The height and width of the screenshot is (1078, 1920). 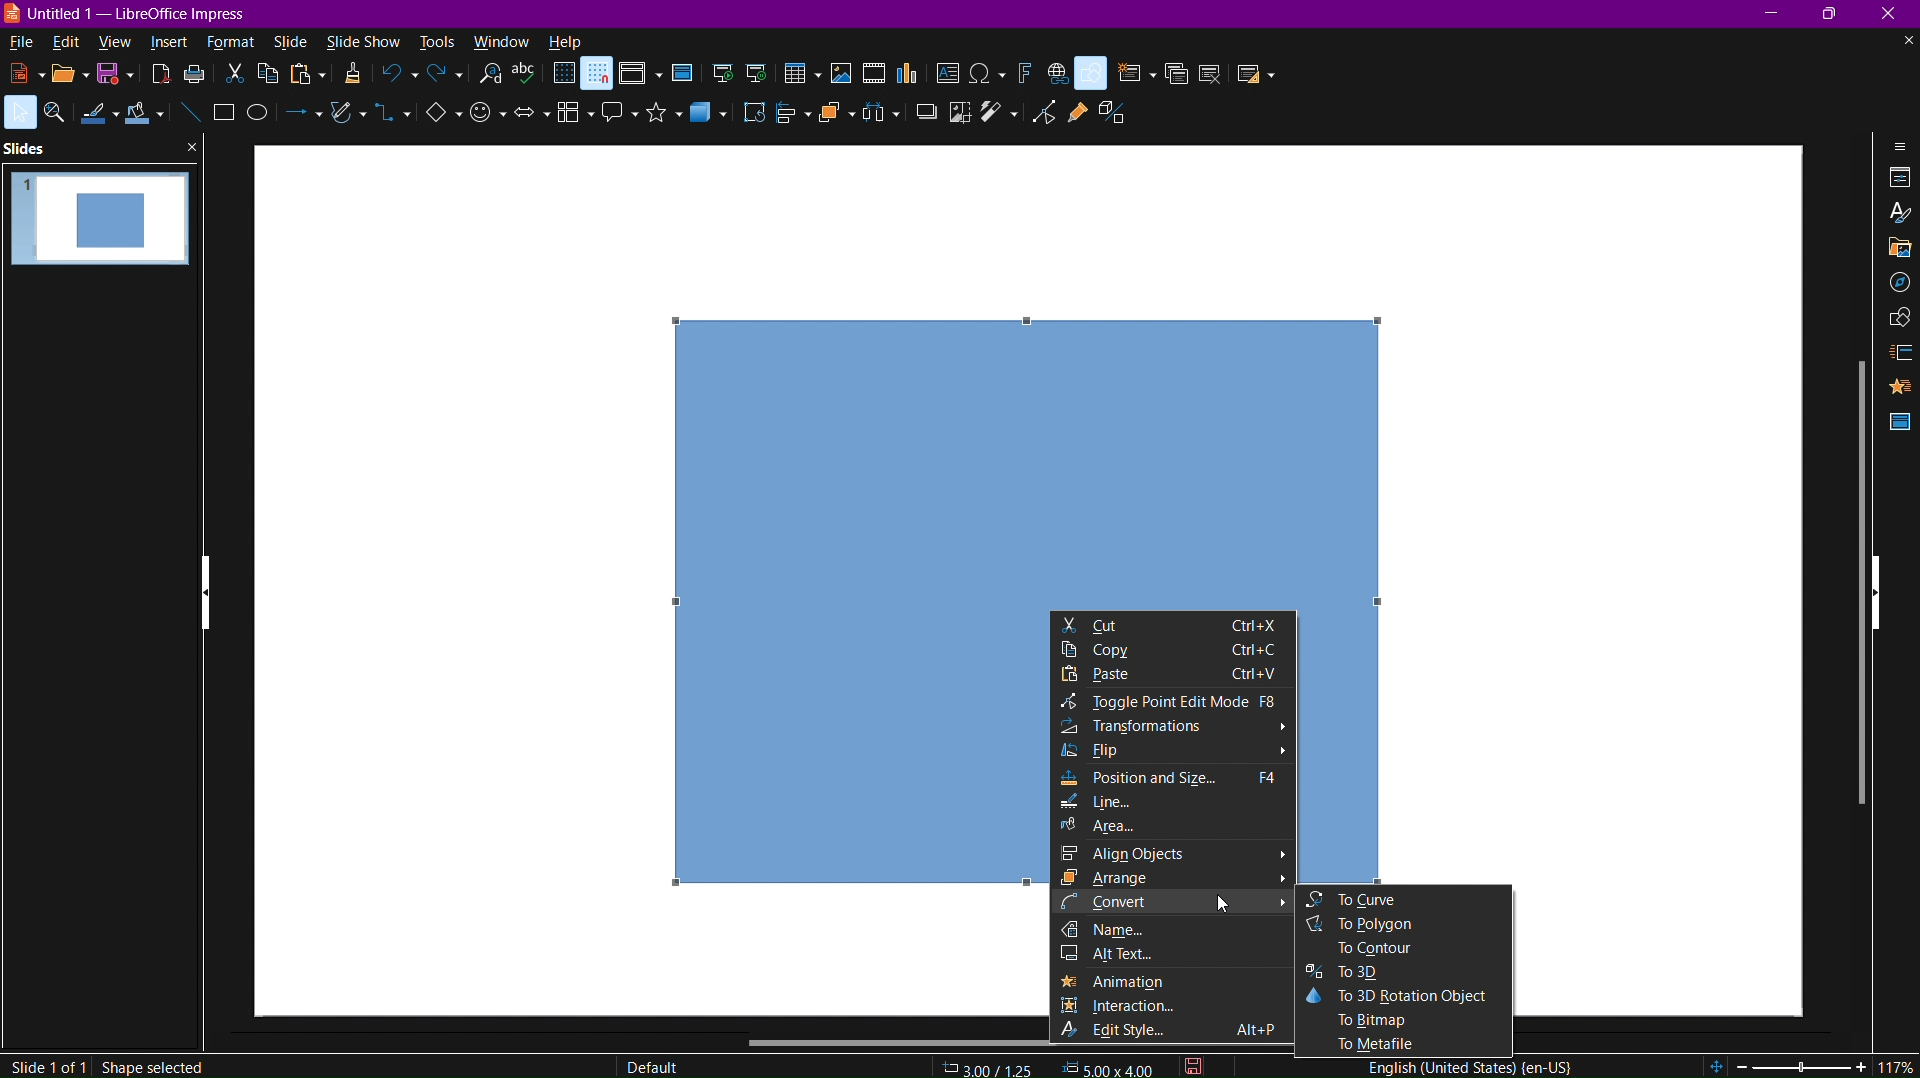 I want to click on Interaction, so click(x=1179, y=1008).